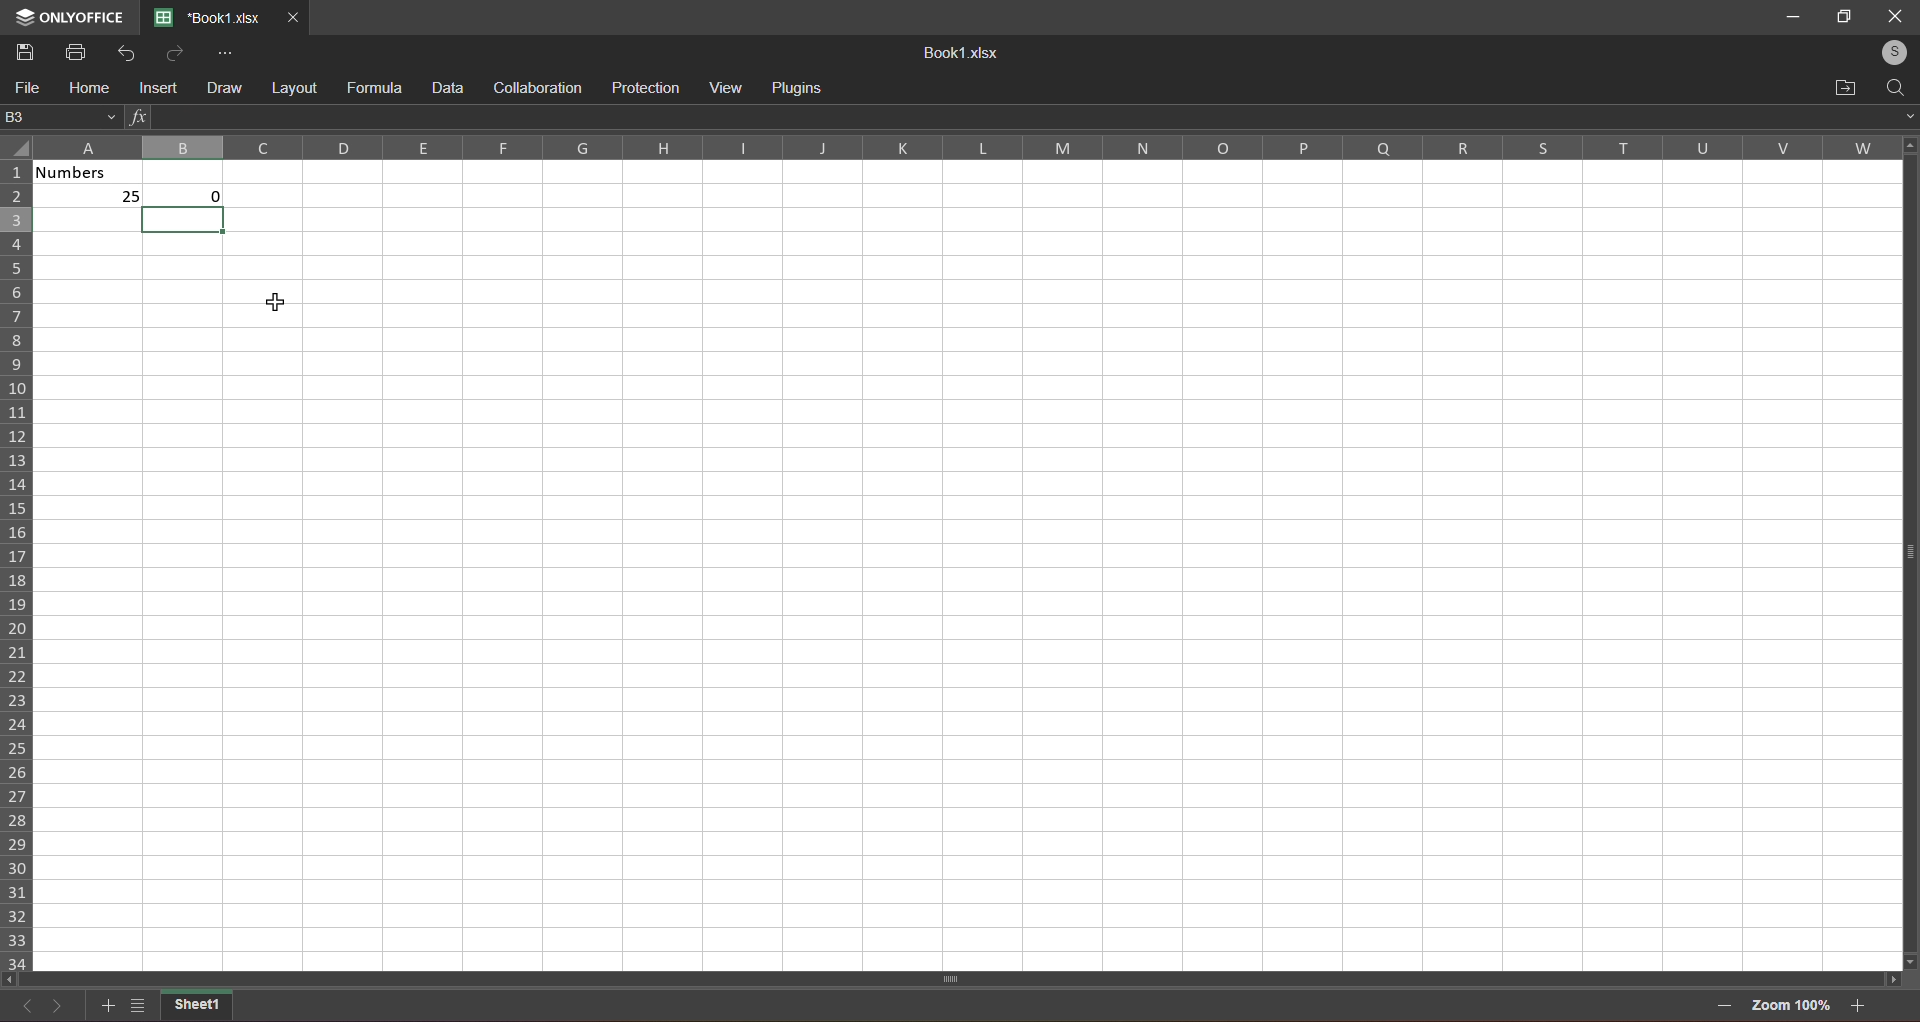 This screenshot has width=1920, height=1022. What do you see at coordinates (278, 301) in the screenshot?
I see `cursor` at bounding box center [278, 301].